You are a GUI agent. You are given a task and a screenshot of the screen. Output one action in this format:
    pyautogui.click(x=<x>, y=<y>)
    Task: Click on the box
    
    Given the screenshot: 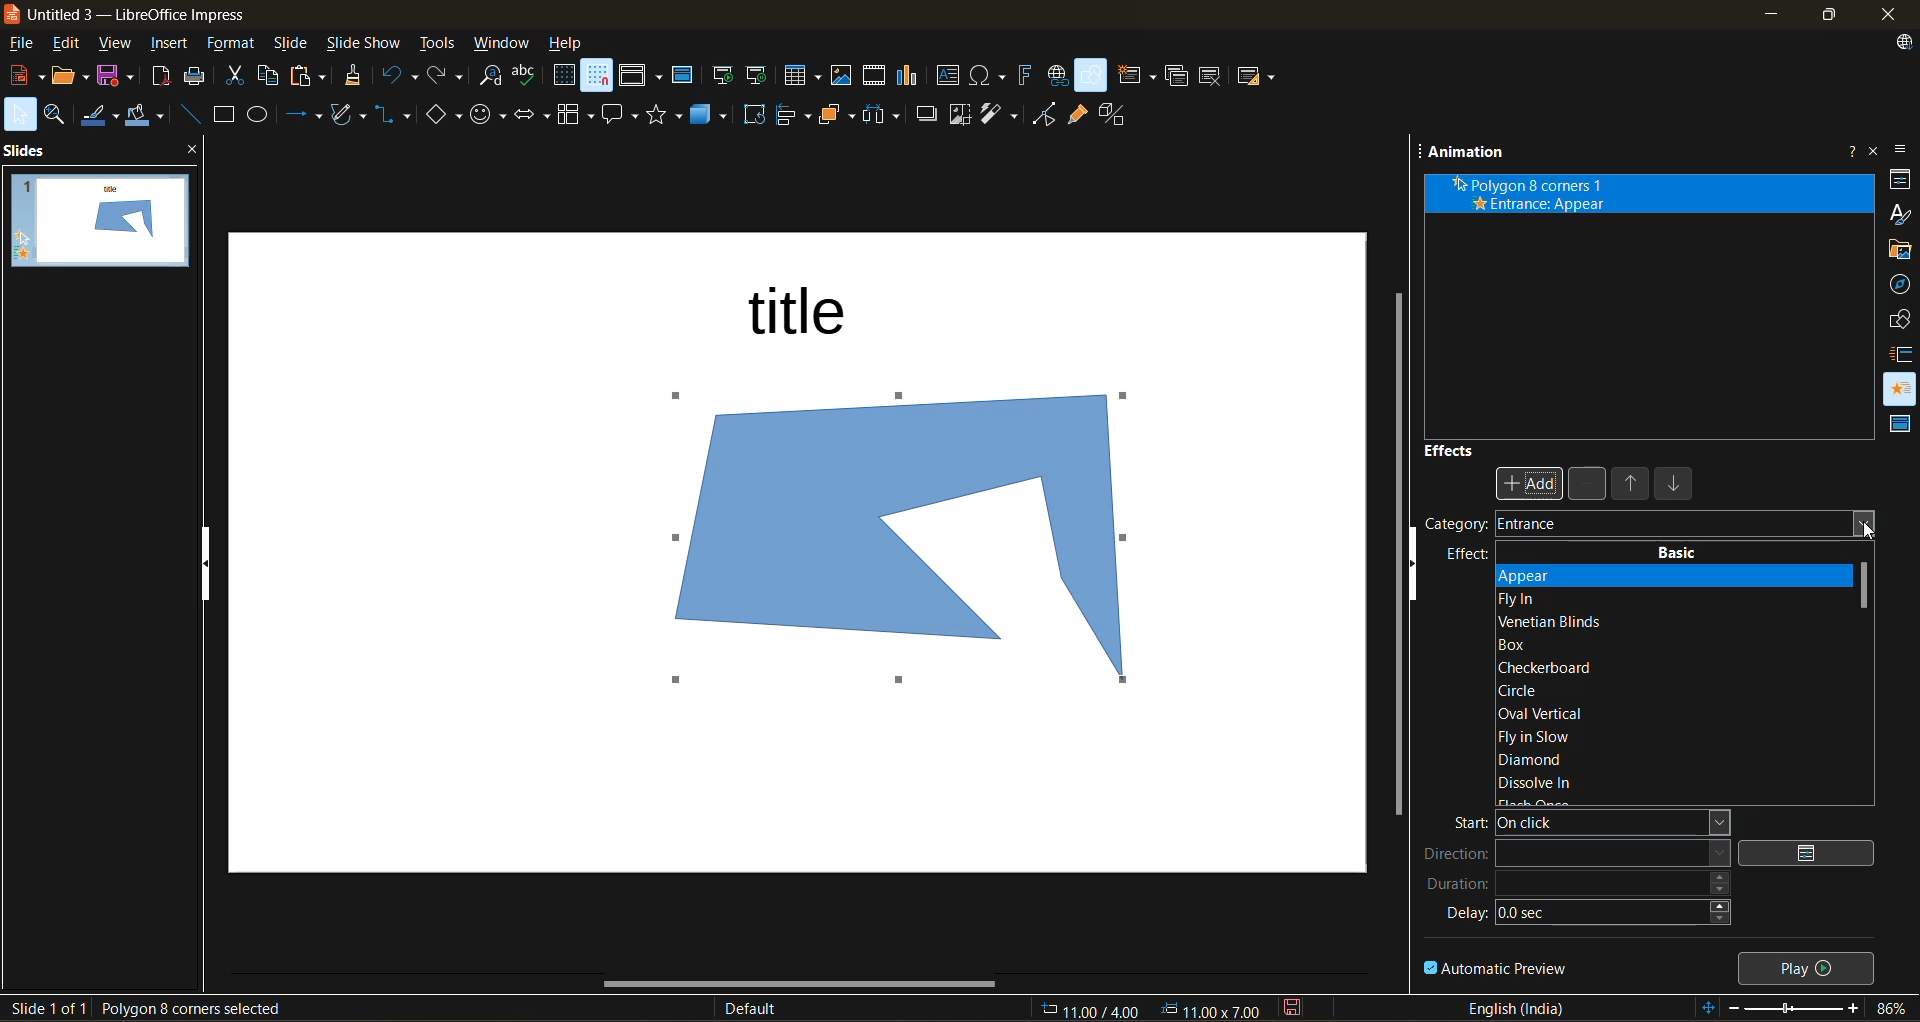 What is the action you would take?
    pyautogui.click(x=1543, y=645)
    